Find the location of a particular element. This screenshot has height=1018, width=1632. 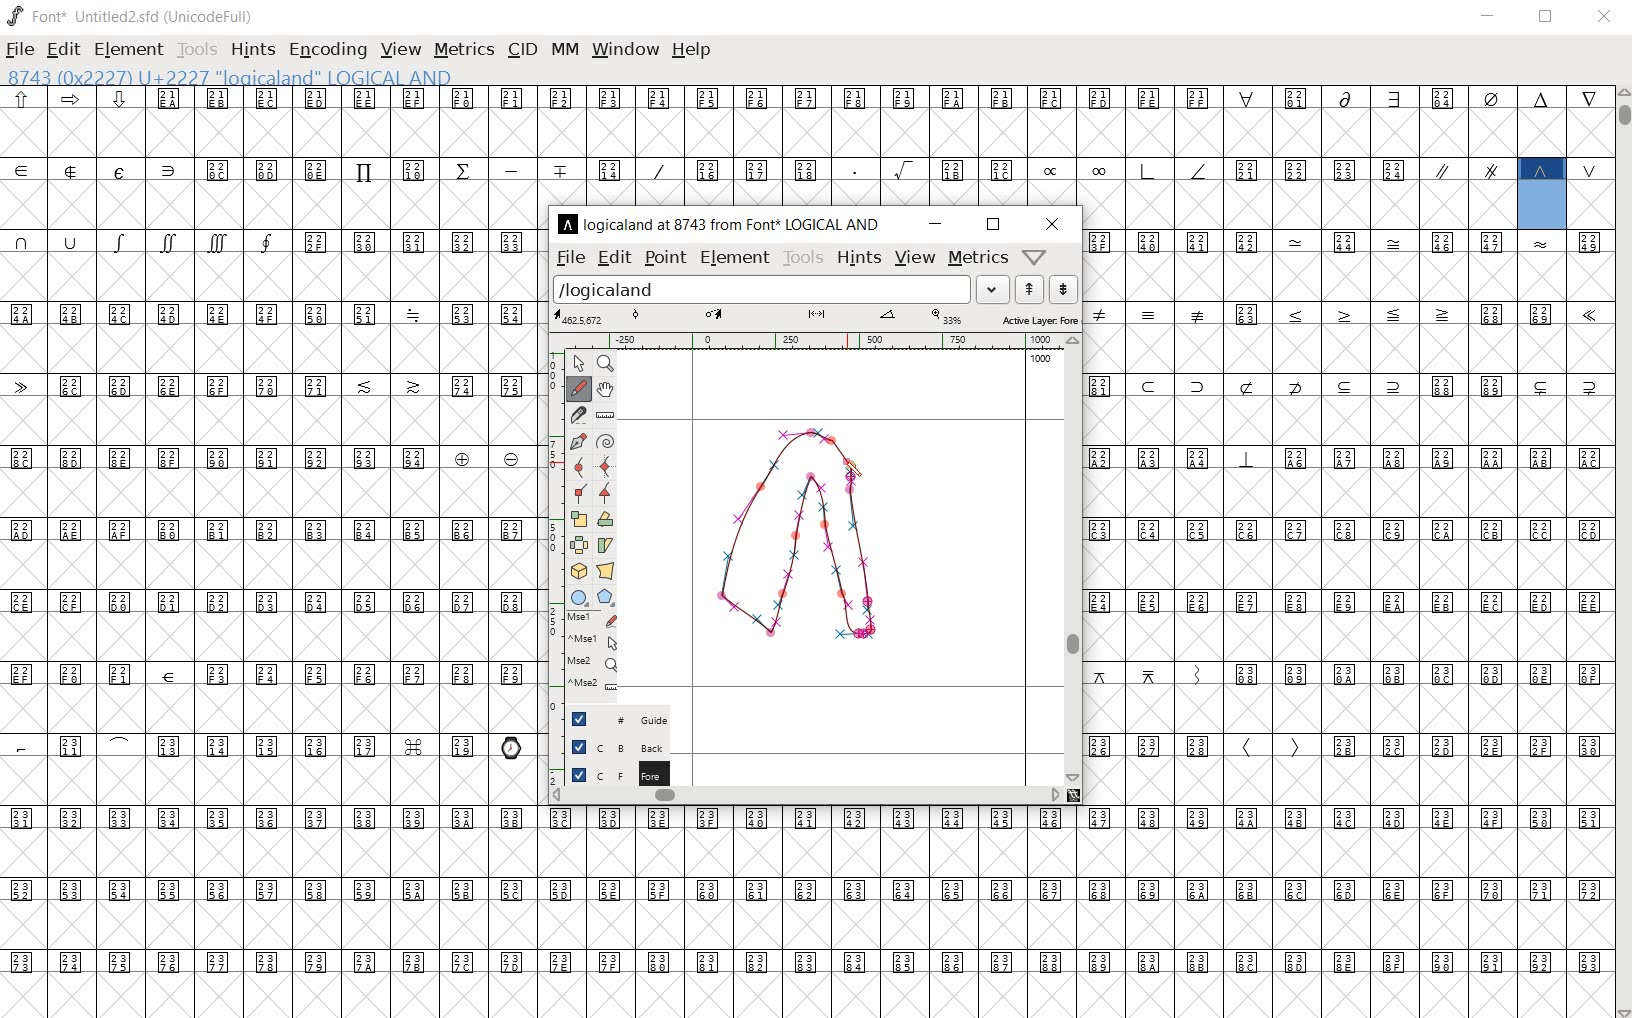

8743 (0x22227) U+2227 "logicaland" LOGICAL AND is located at coordinates (232, 78).